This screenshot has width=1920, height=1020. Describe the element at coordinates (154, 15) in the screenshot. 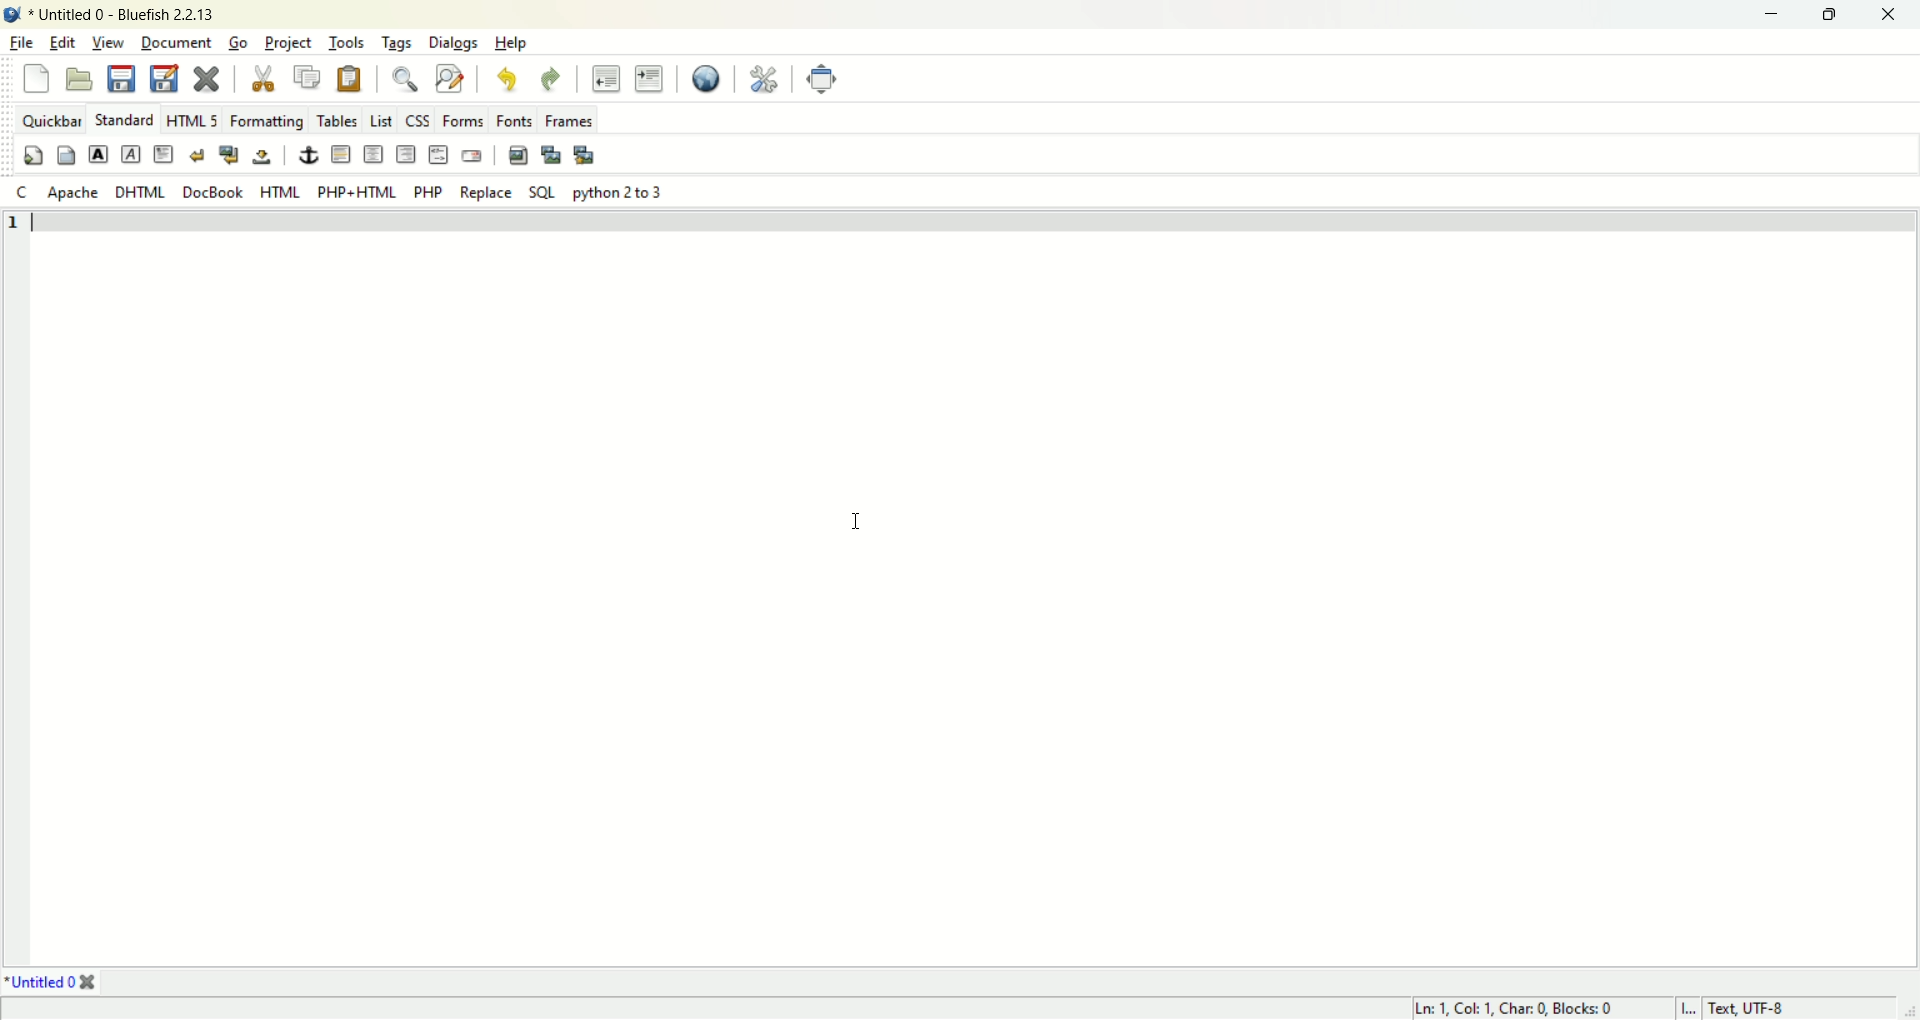

I see `document name` at that location.